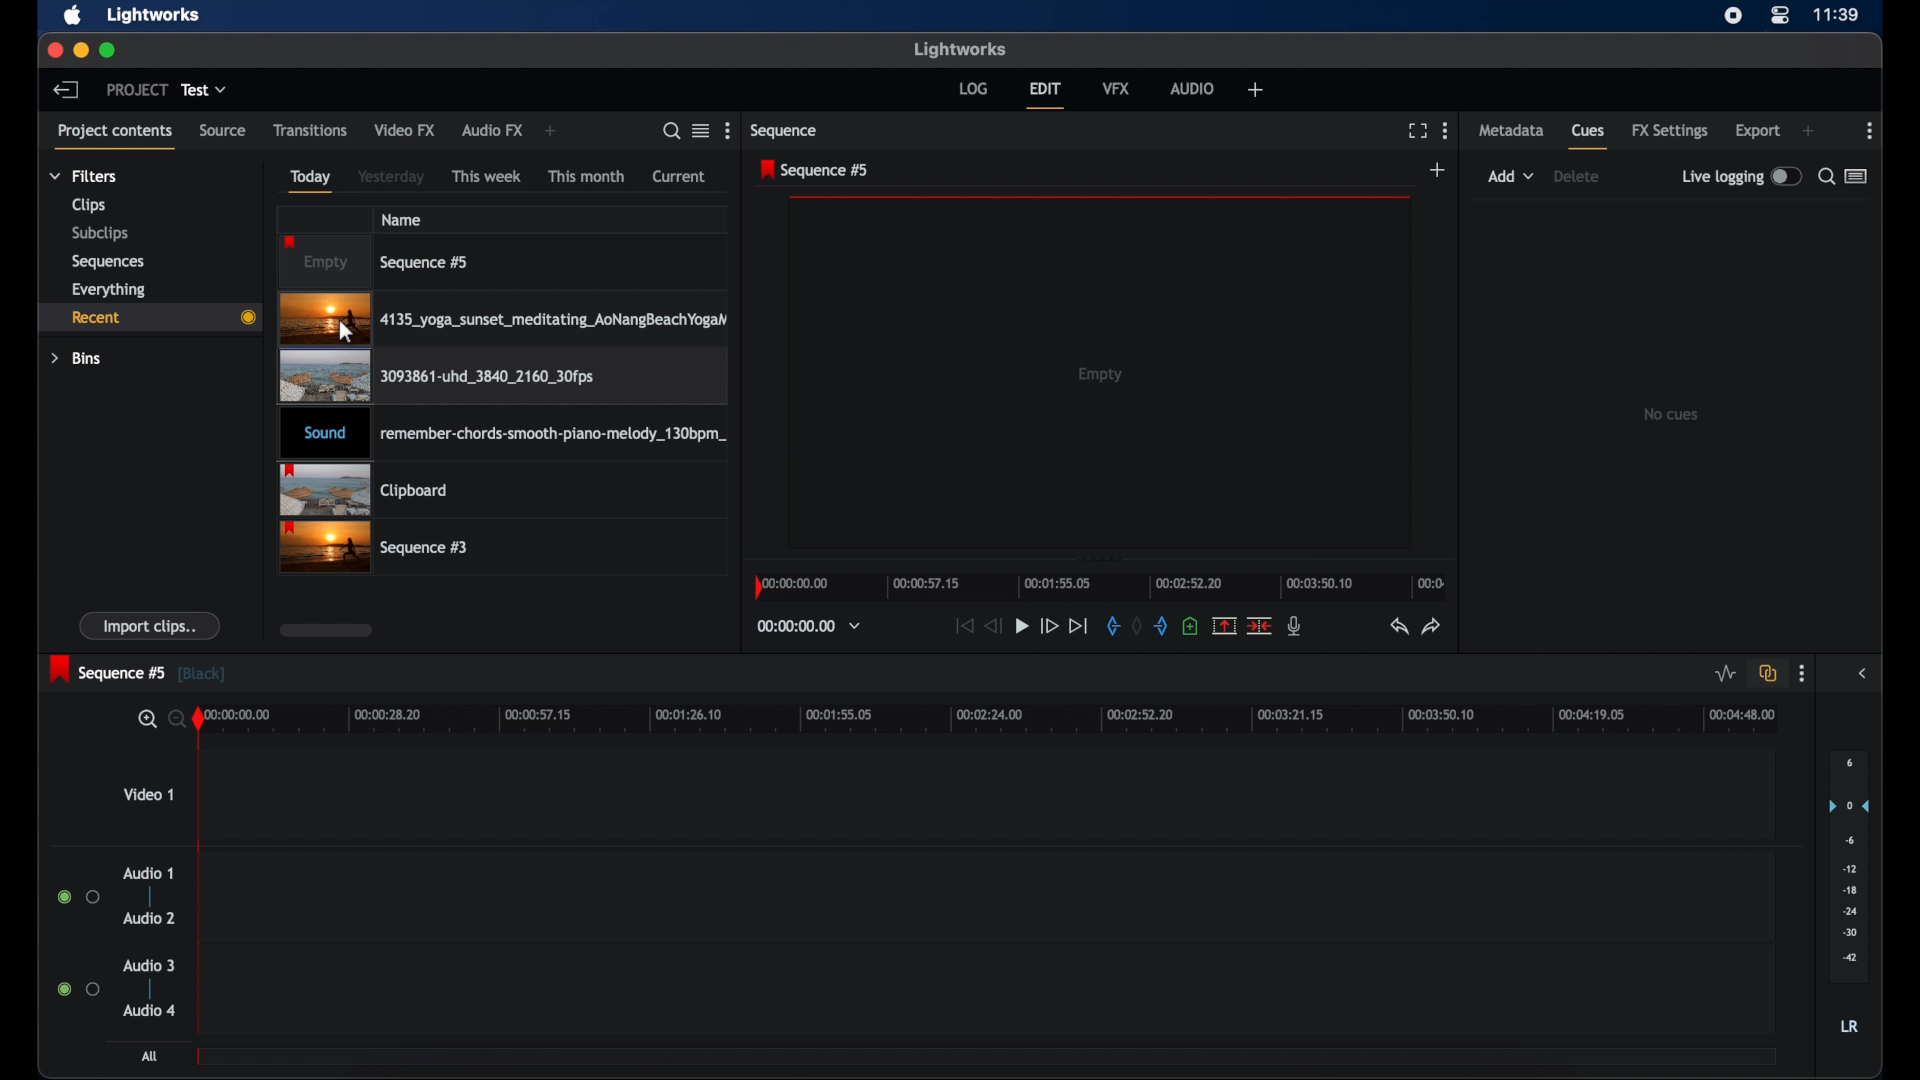  What do you see at coordinates (67, 89) in the screenshot?
I see `back` at bounding box center [67, 89].